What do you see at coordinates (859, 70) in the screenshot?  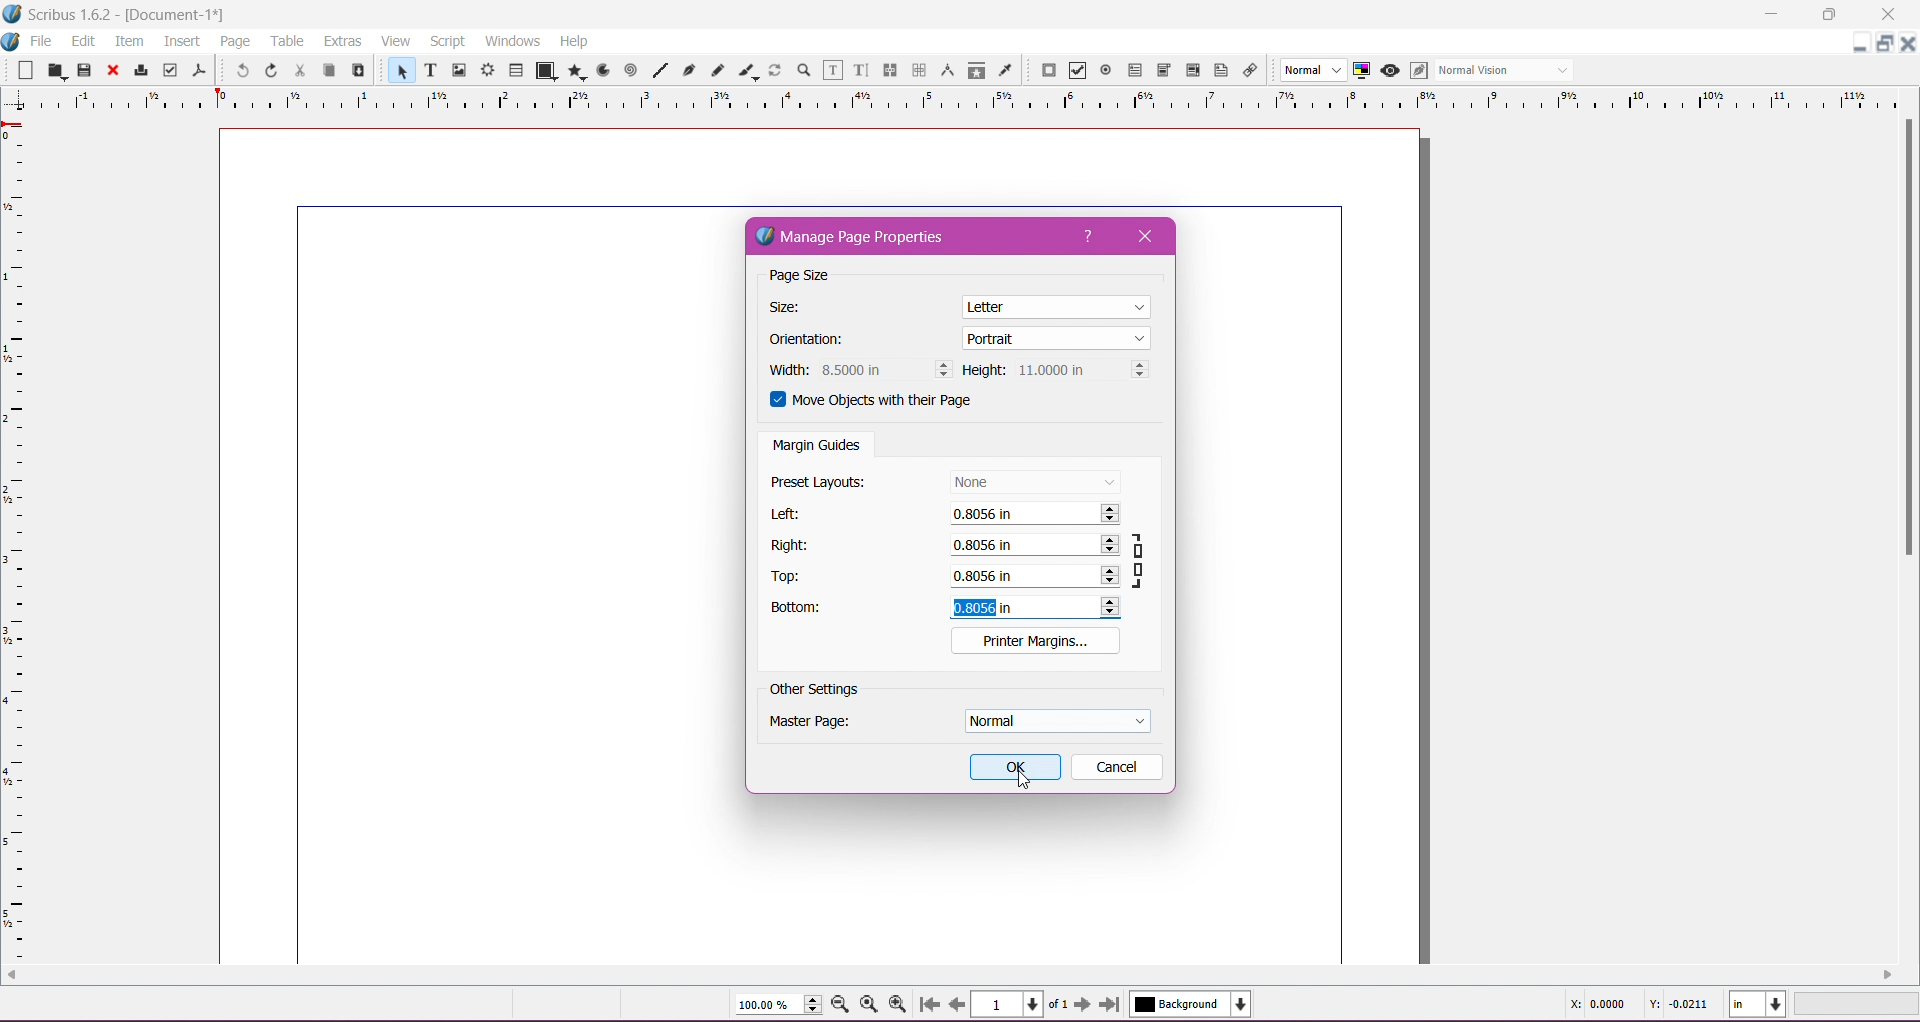 I see `Edit Text with Story Editor` at bounding box center [859, 70].